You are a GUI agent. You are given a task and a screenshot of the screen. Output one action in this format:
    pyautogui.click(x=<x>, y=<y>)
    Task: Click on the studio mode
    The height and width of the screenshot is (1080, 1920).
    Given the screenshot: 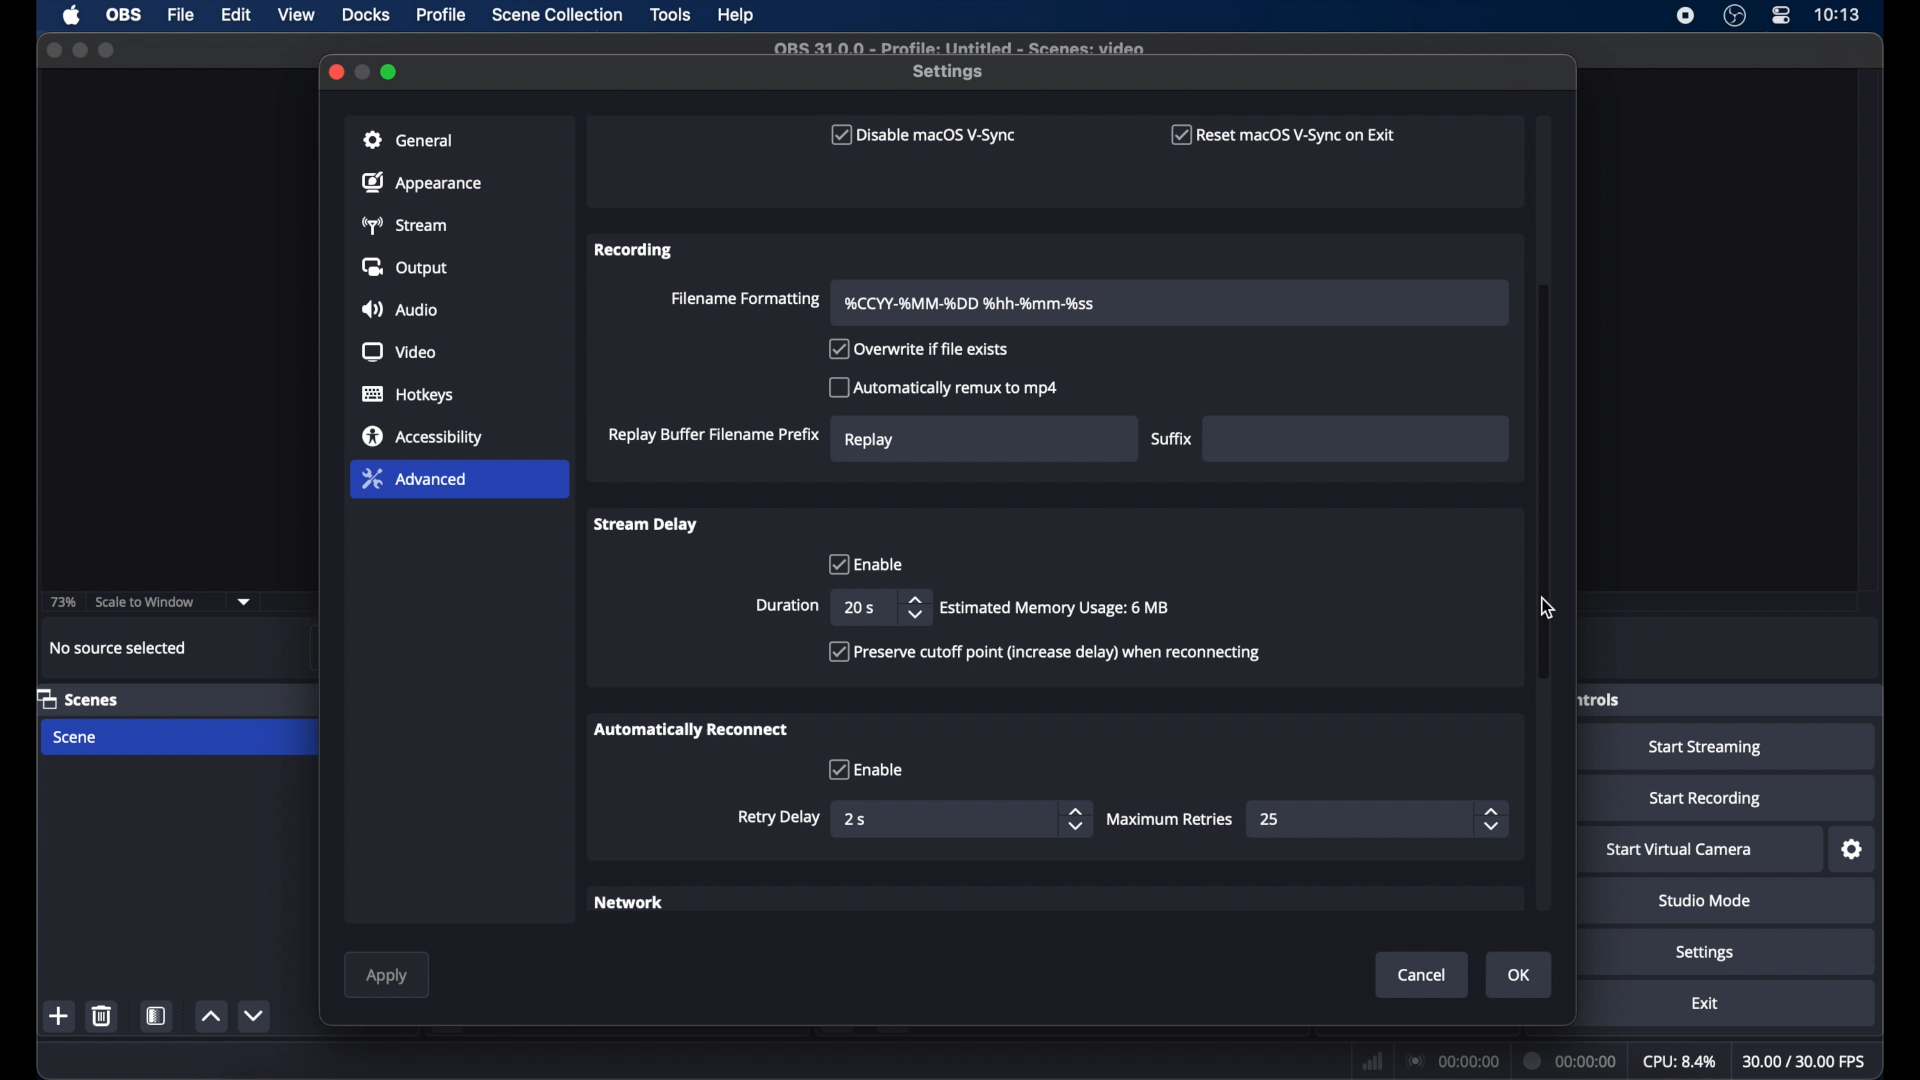 What is the action you would take?
    pyautogui.click(x=1705, y=902)
    